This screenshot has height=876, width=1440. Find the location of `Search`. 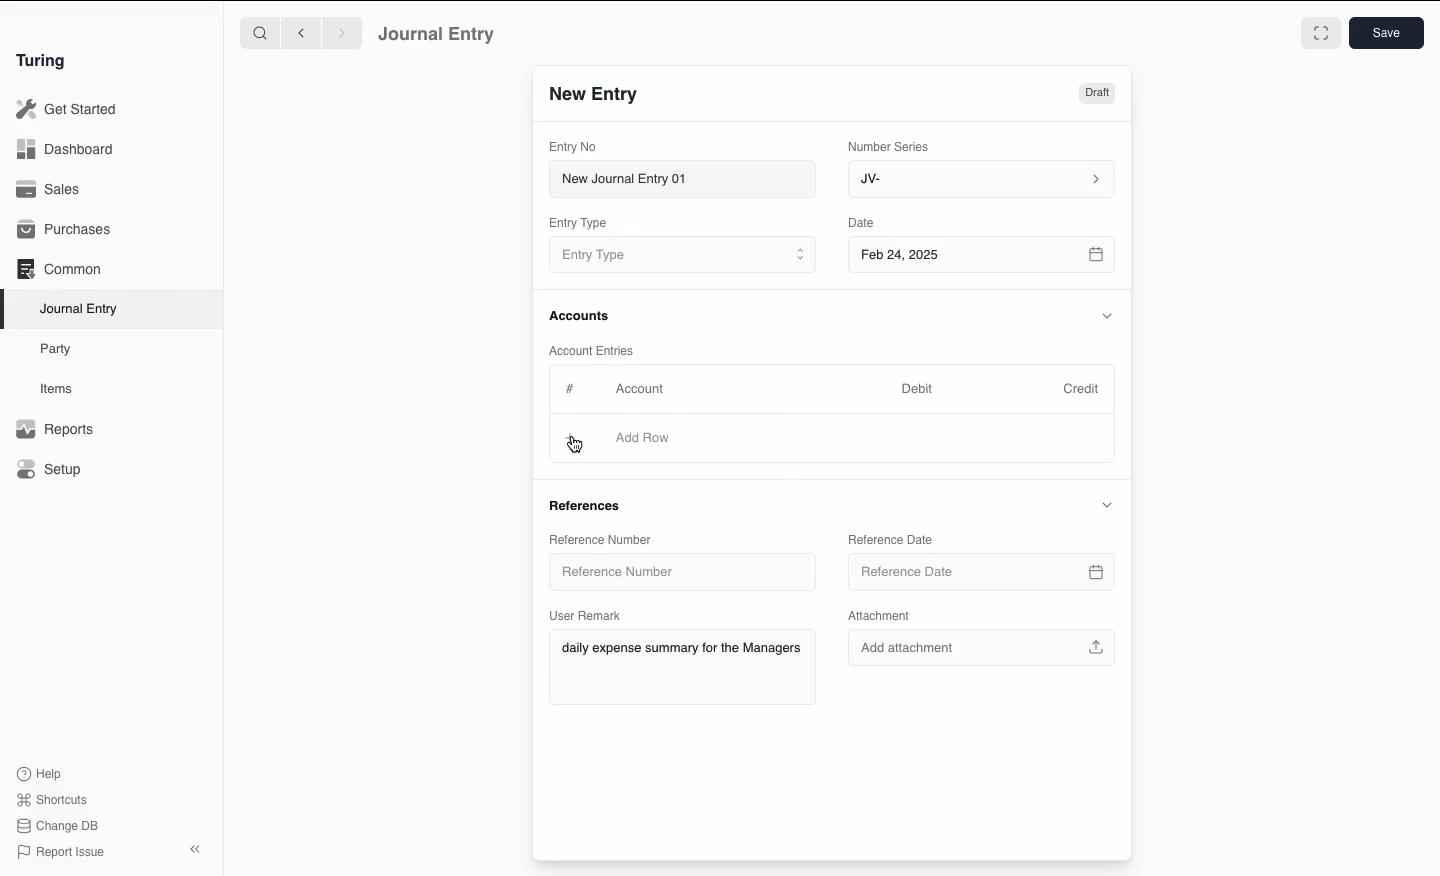

Search is located at coordinates (259, 32).